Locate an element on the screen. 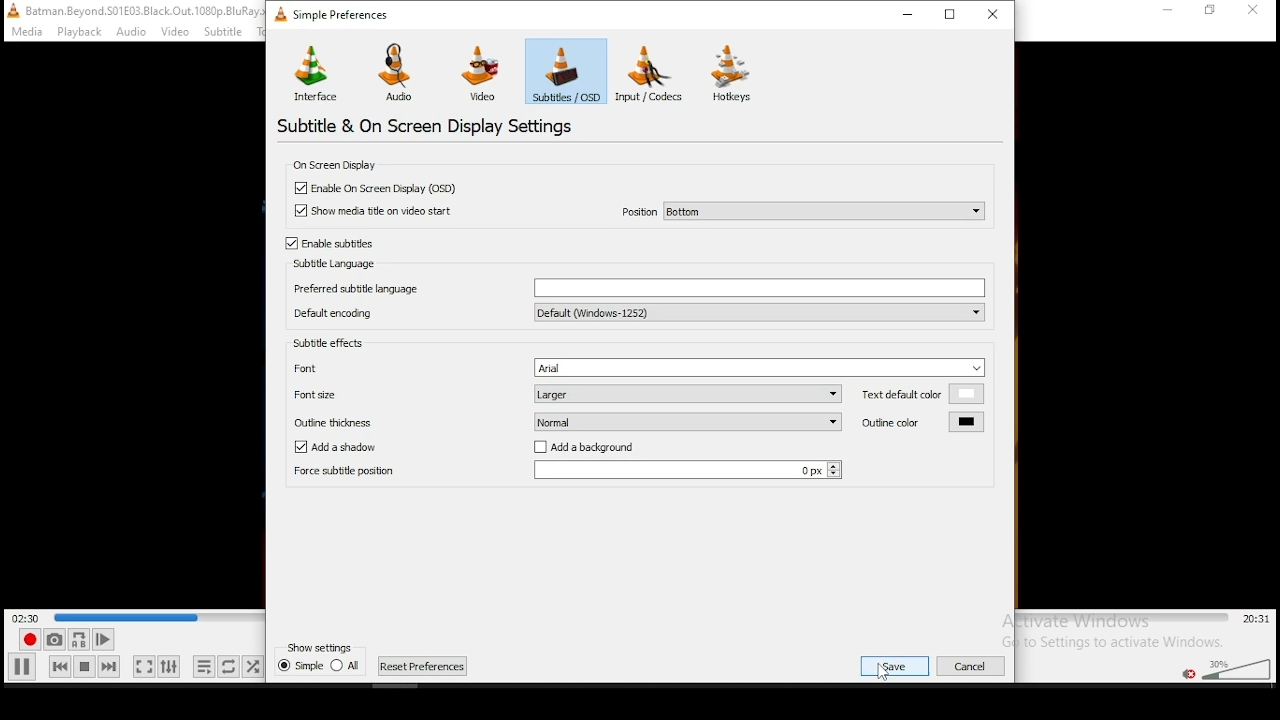 The height and width of the screenshot is (720, 1280). audio is located at coordinates (402, 74).